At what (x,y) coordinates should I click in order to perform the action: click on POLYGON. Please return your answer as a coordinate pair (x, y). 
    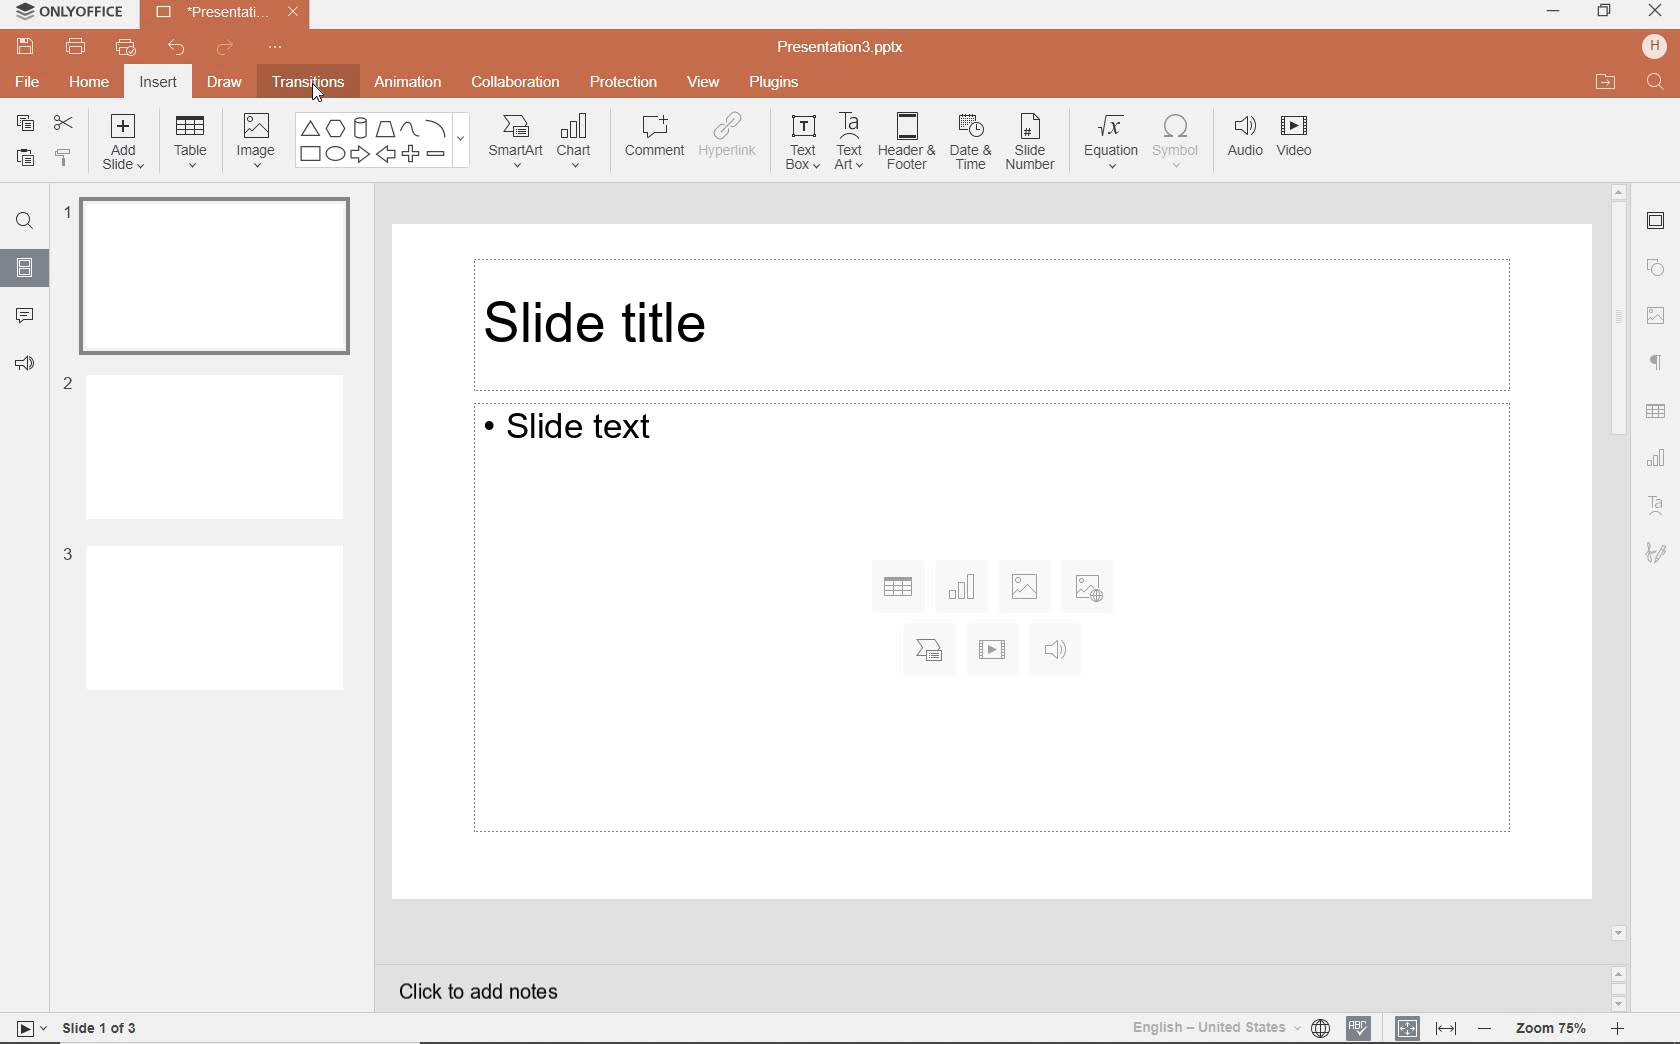
    Looking at the image, I should click on (336, 128).